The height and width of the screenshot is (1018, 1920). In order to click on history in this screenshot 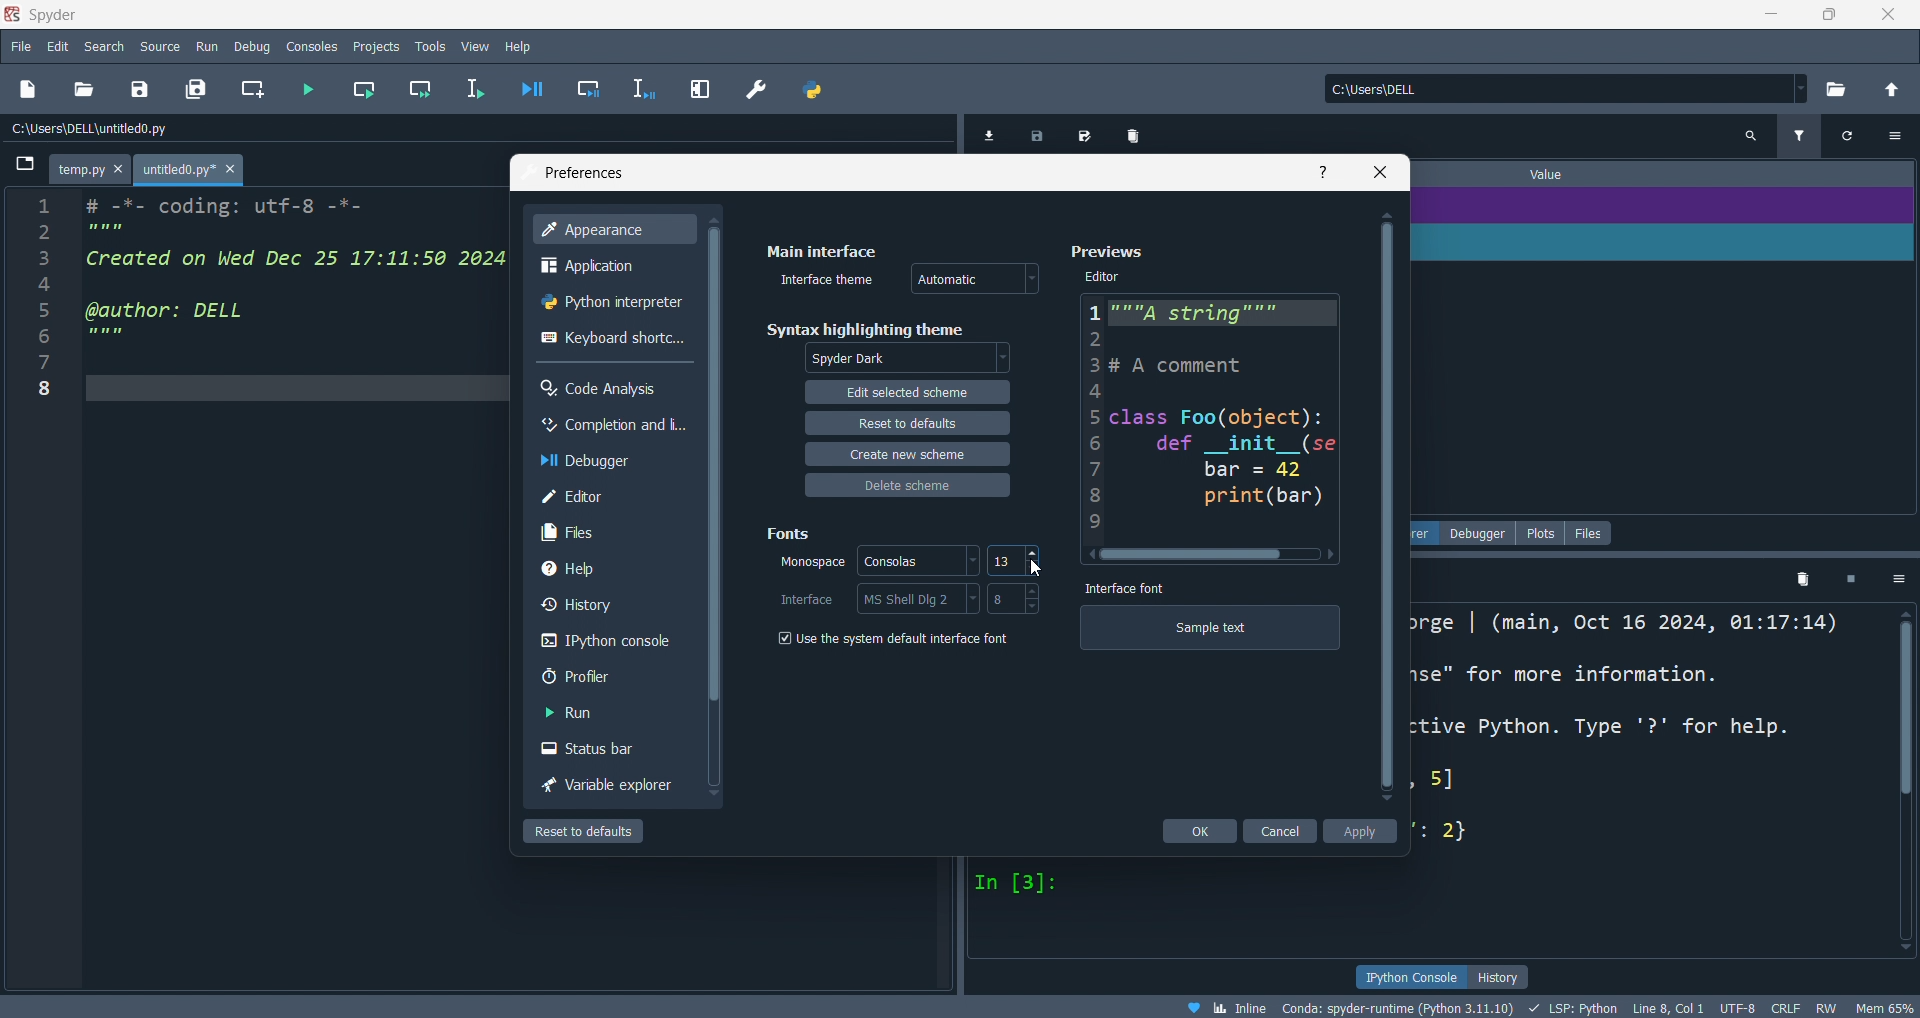, I will do `click(615, 598)`.